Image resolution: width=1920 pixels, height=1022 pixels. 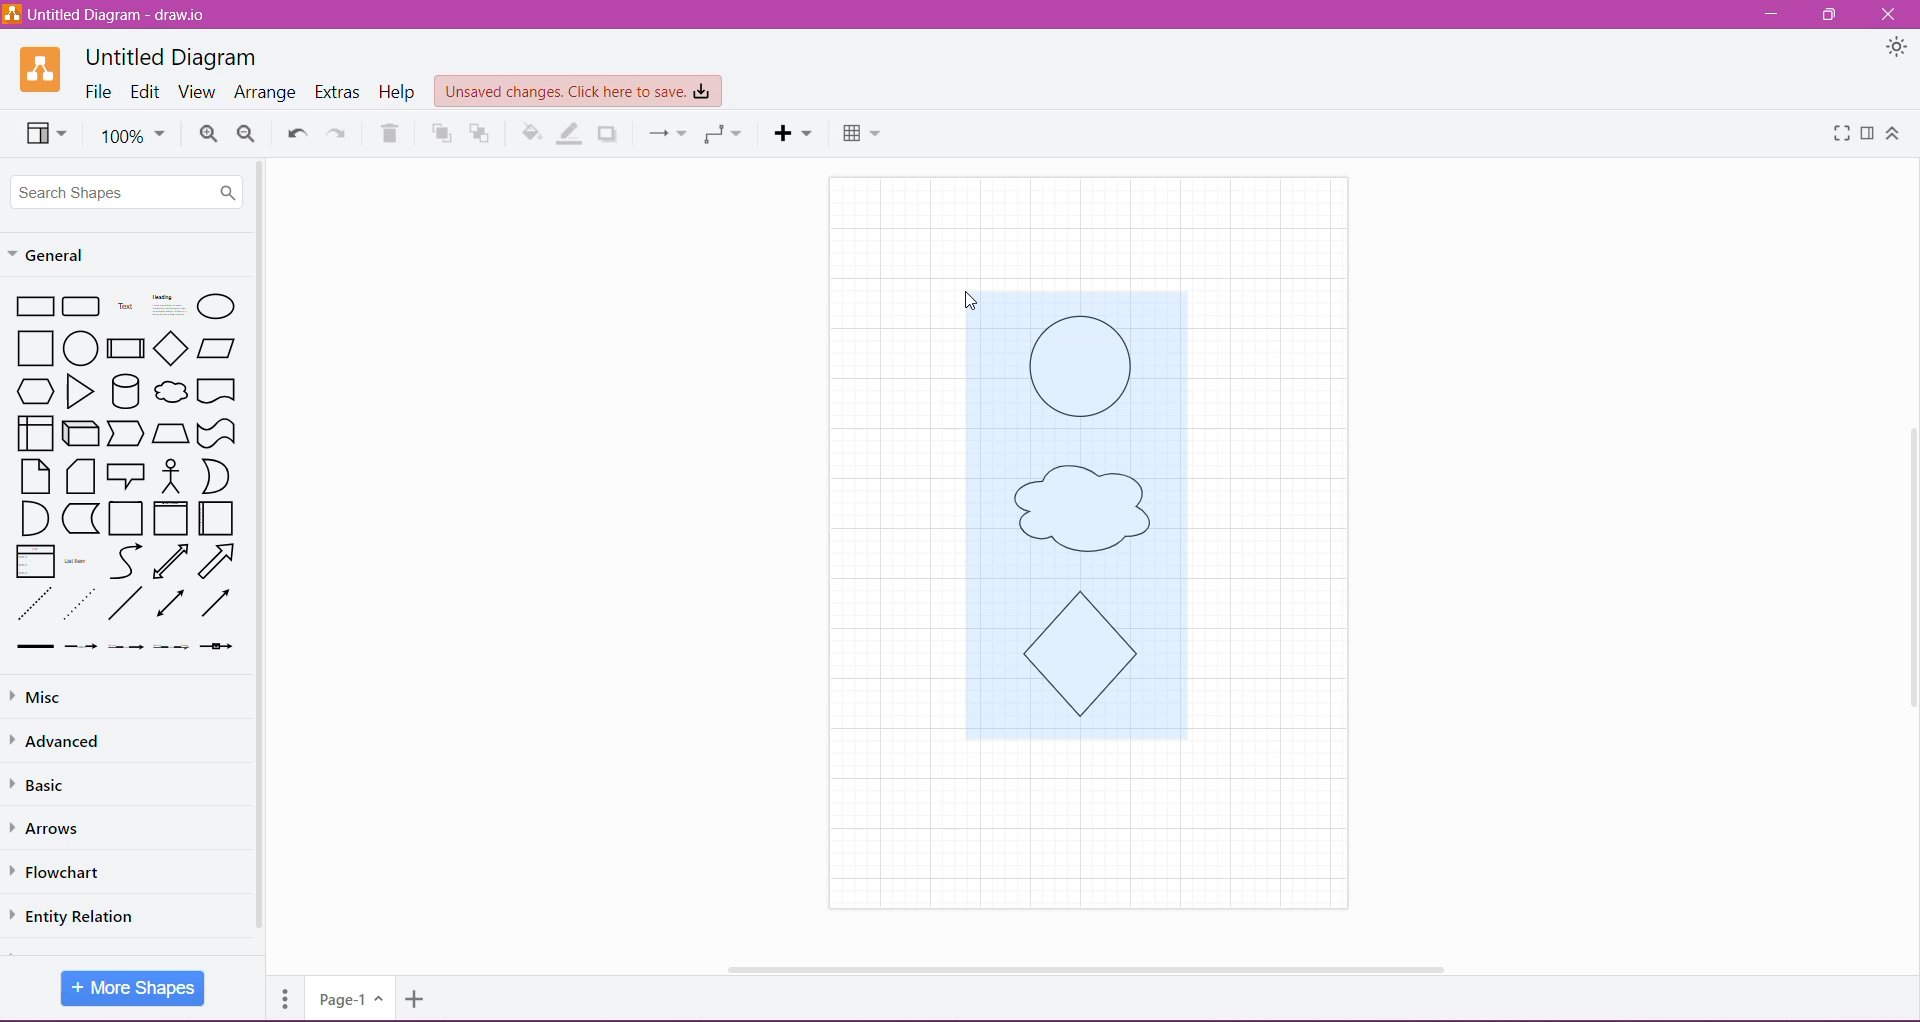 I want to click on Flowchart, so click(x=69, y=872).